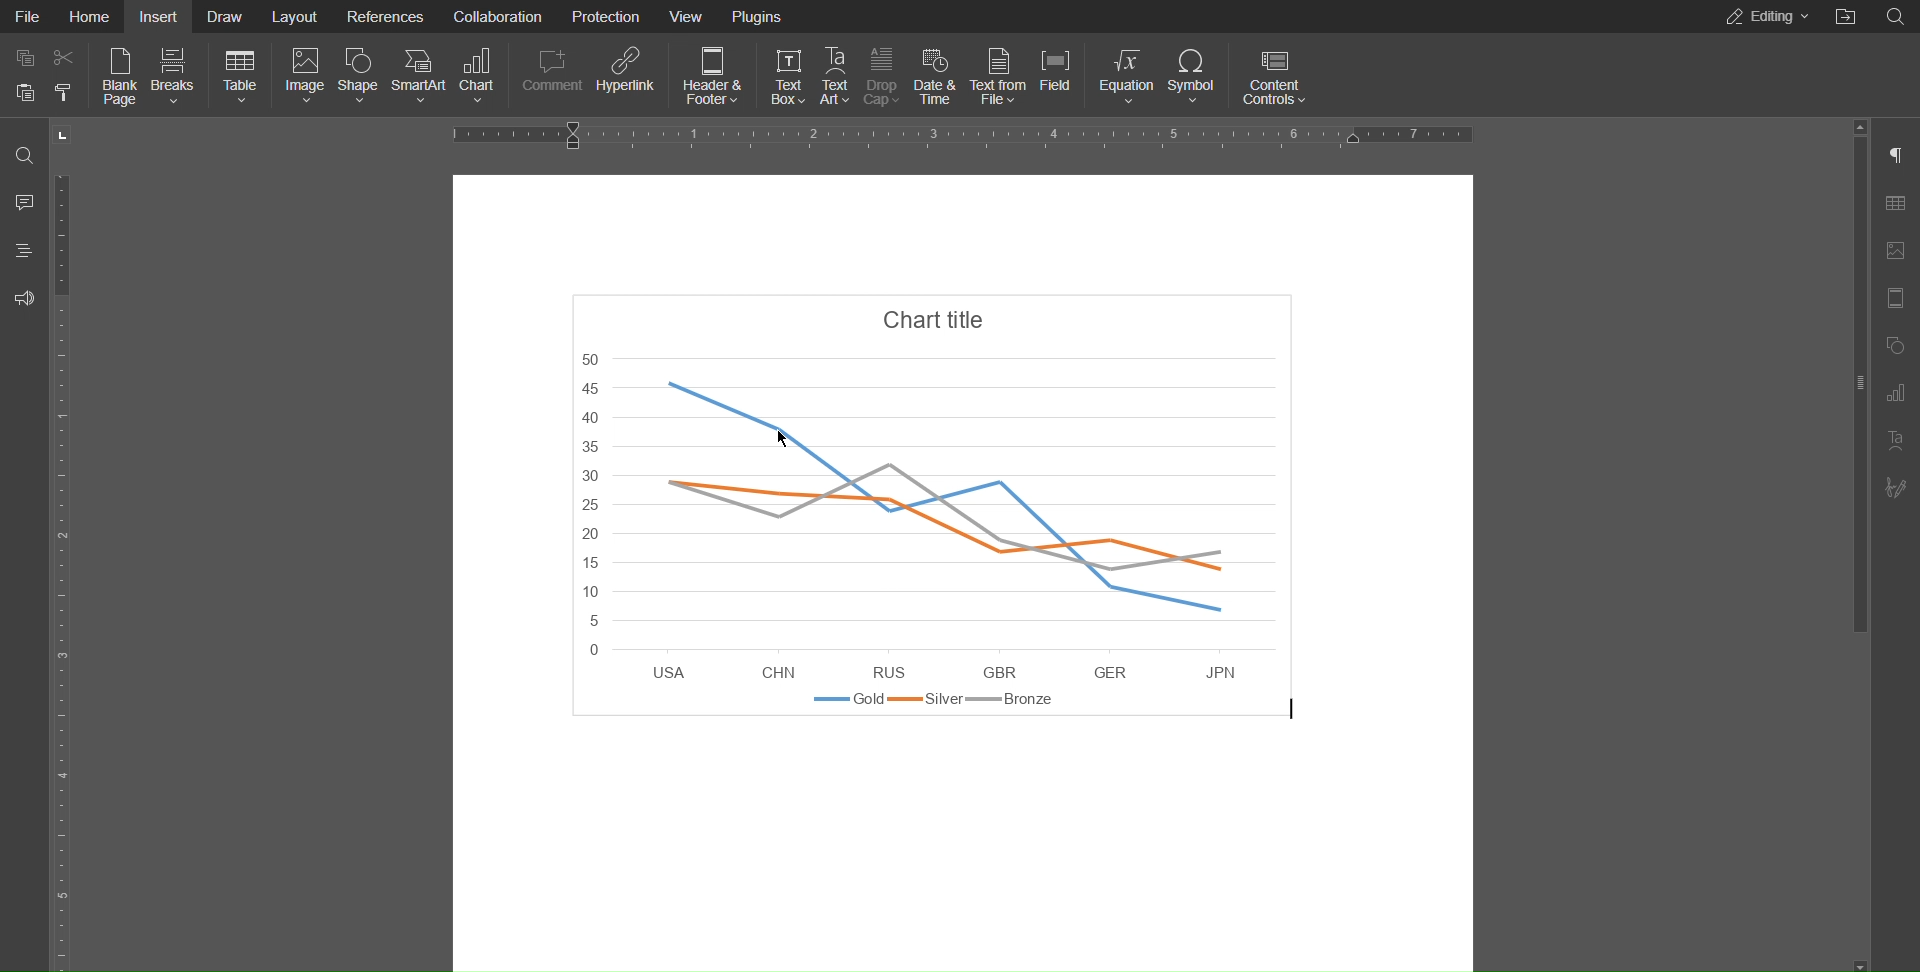 This screenshot has height=972, width=1920. What do you see at coordinates (1895, 440) in the screenshot?
I see `Text Art` at bounding box center [1895, 440].